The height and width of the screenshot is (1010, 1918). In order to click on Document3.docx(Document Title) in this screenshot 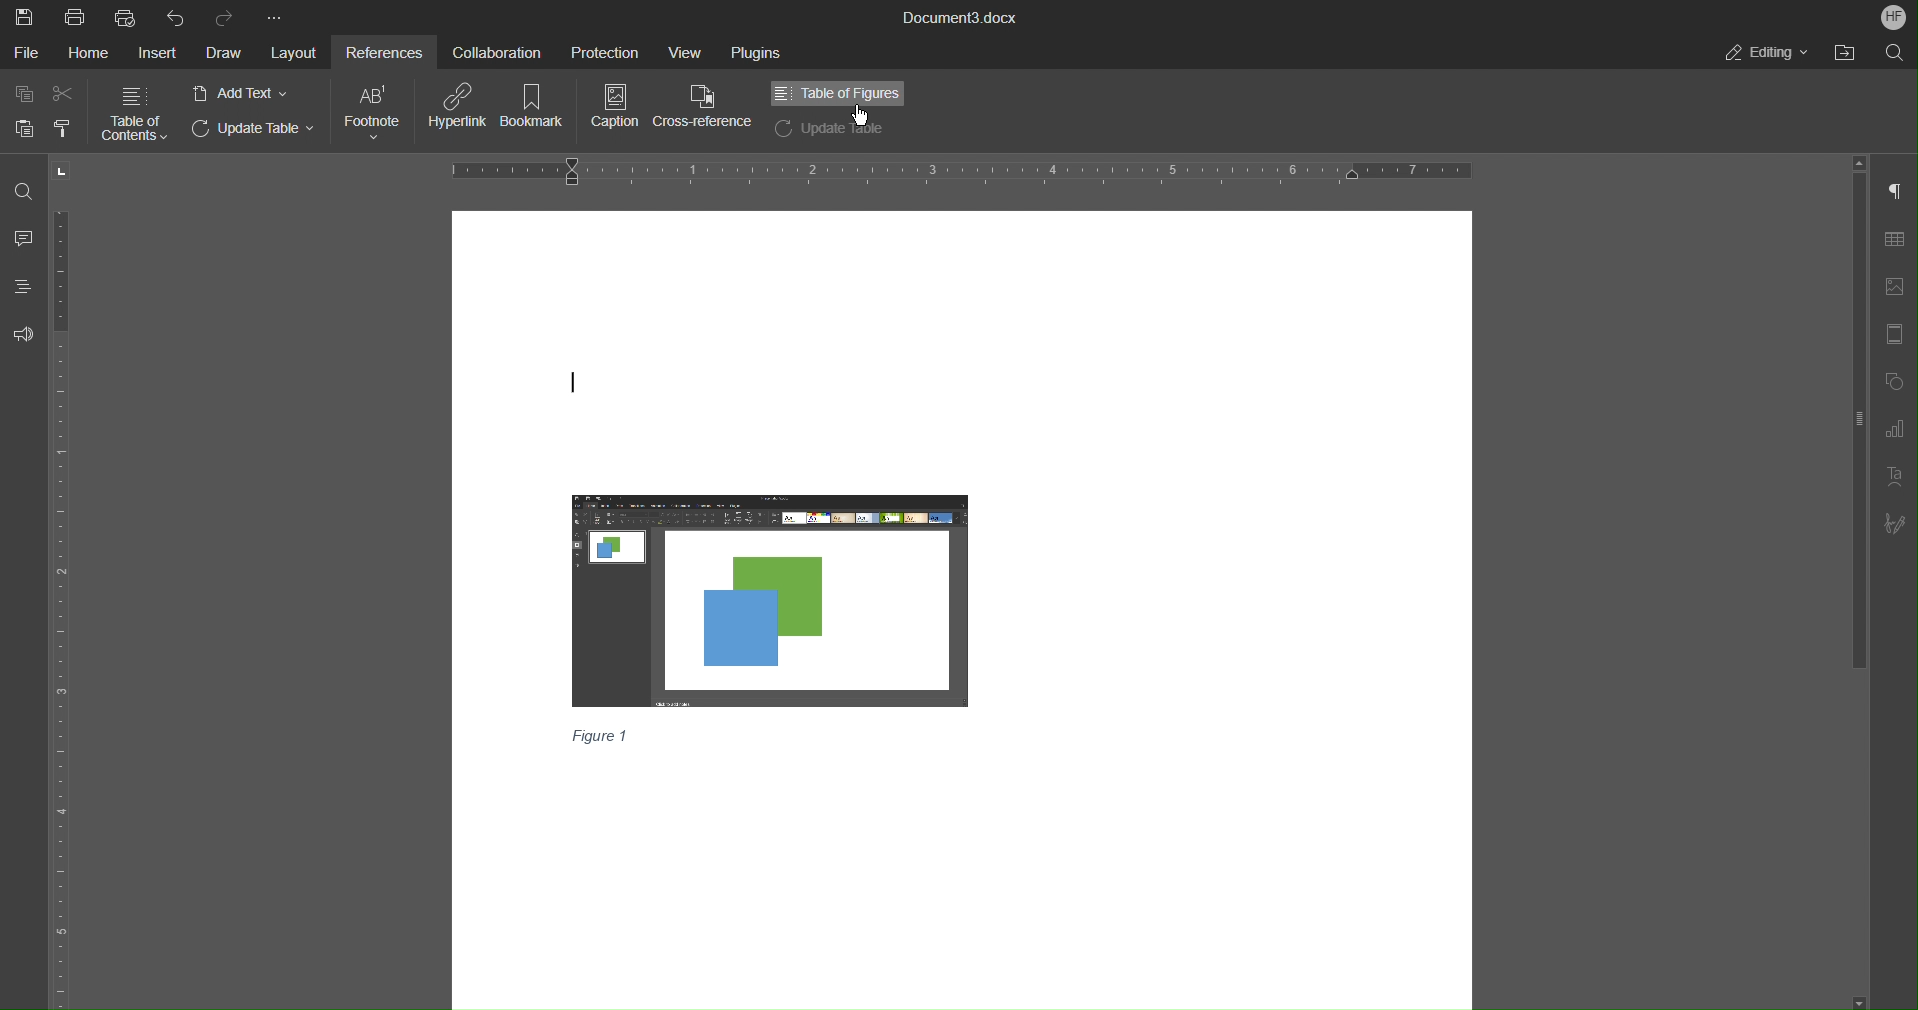, I will do `click(958, 17)`.